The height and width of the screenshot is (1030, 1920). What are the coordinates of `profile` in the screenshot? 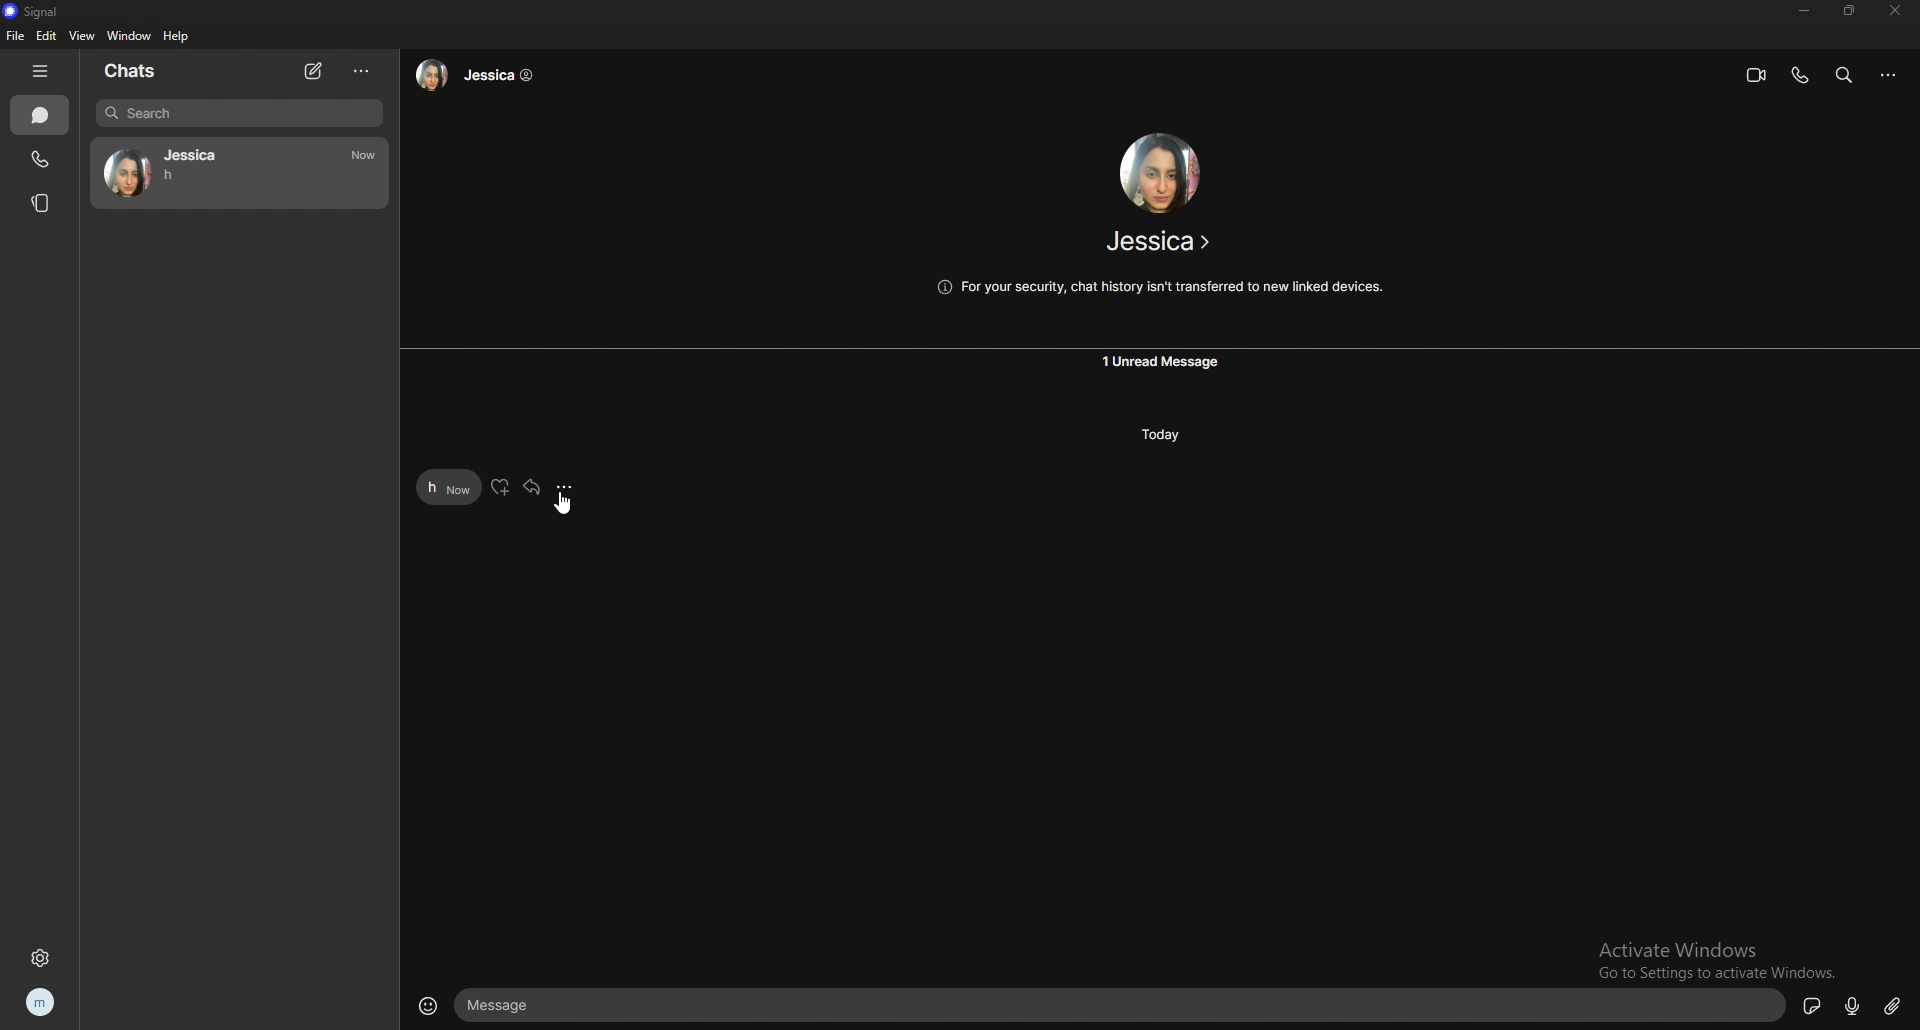 It's located at (41, 1003).